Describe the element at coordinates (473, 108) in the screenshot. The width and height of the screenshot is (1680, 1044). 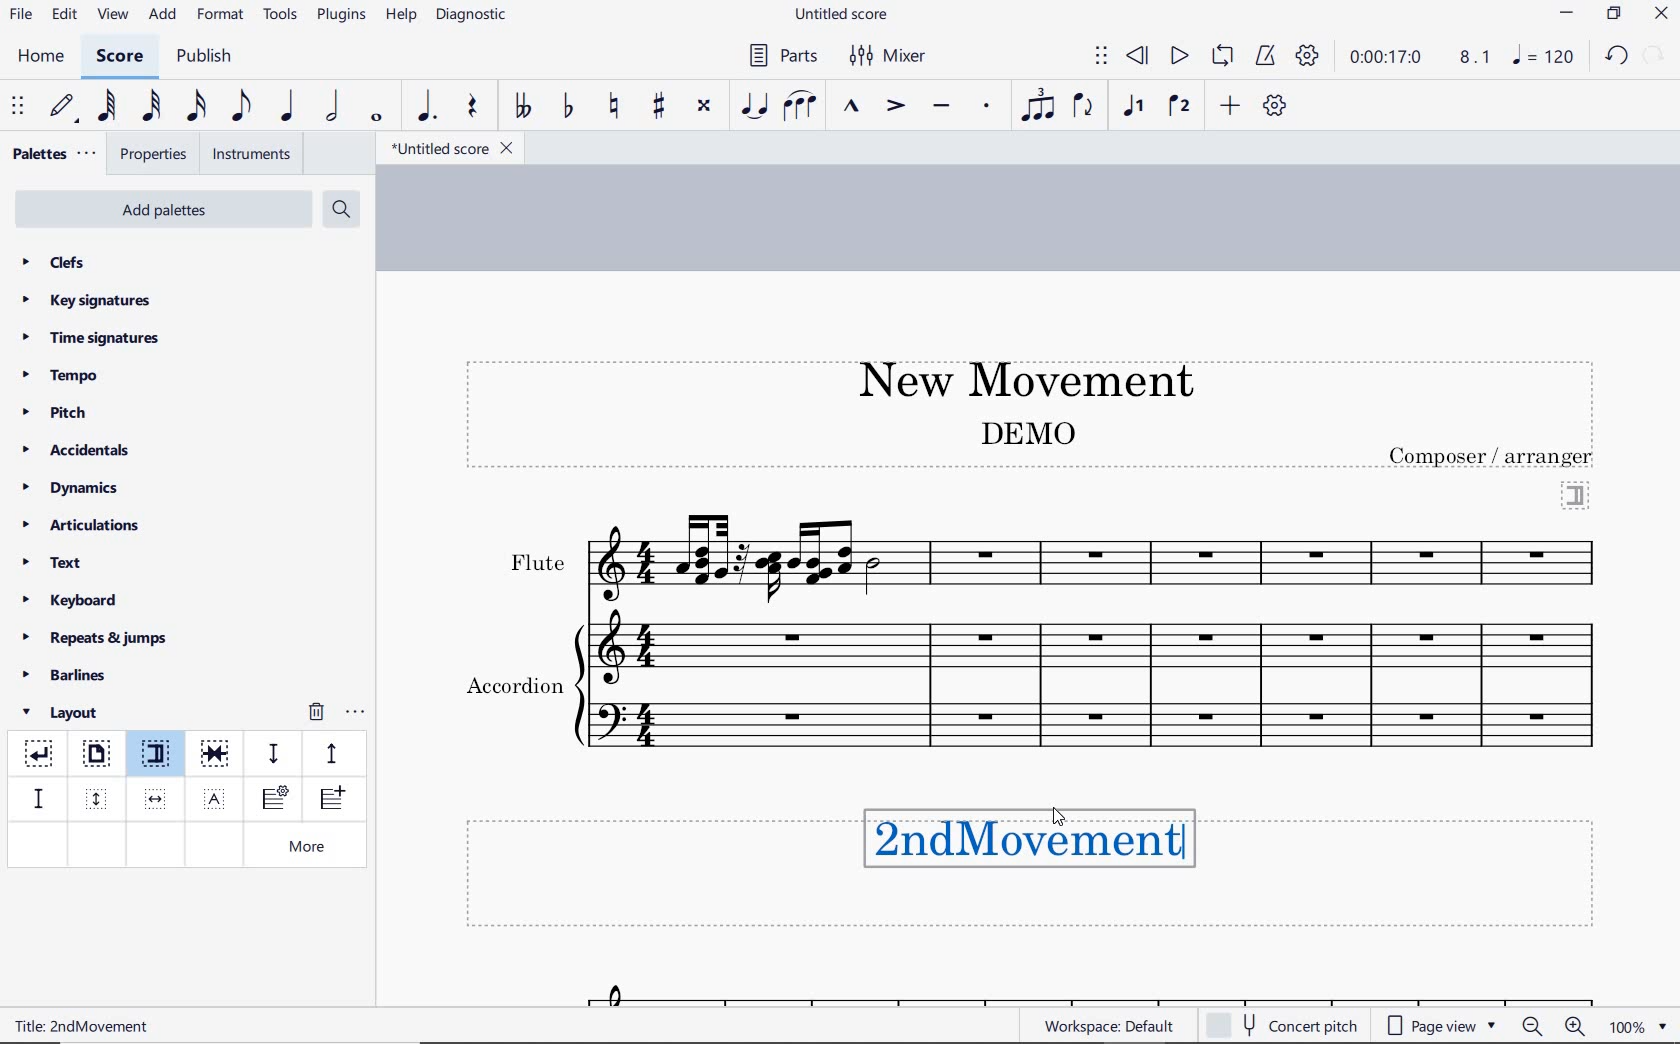
I see `rest` at that location.